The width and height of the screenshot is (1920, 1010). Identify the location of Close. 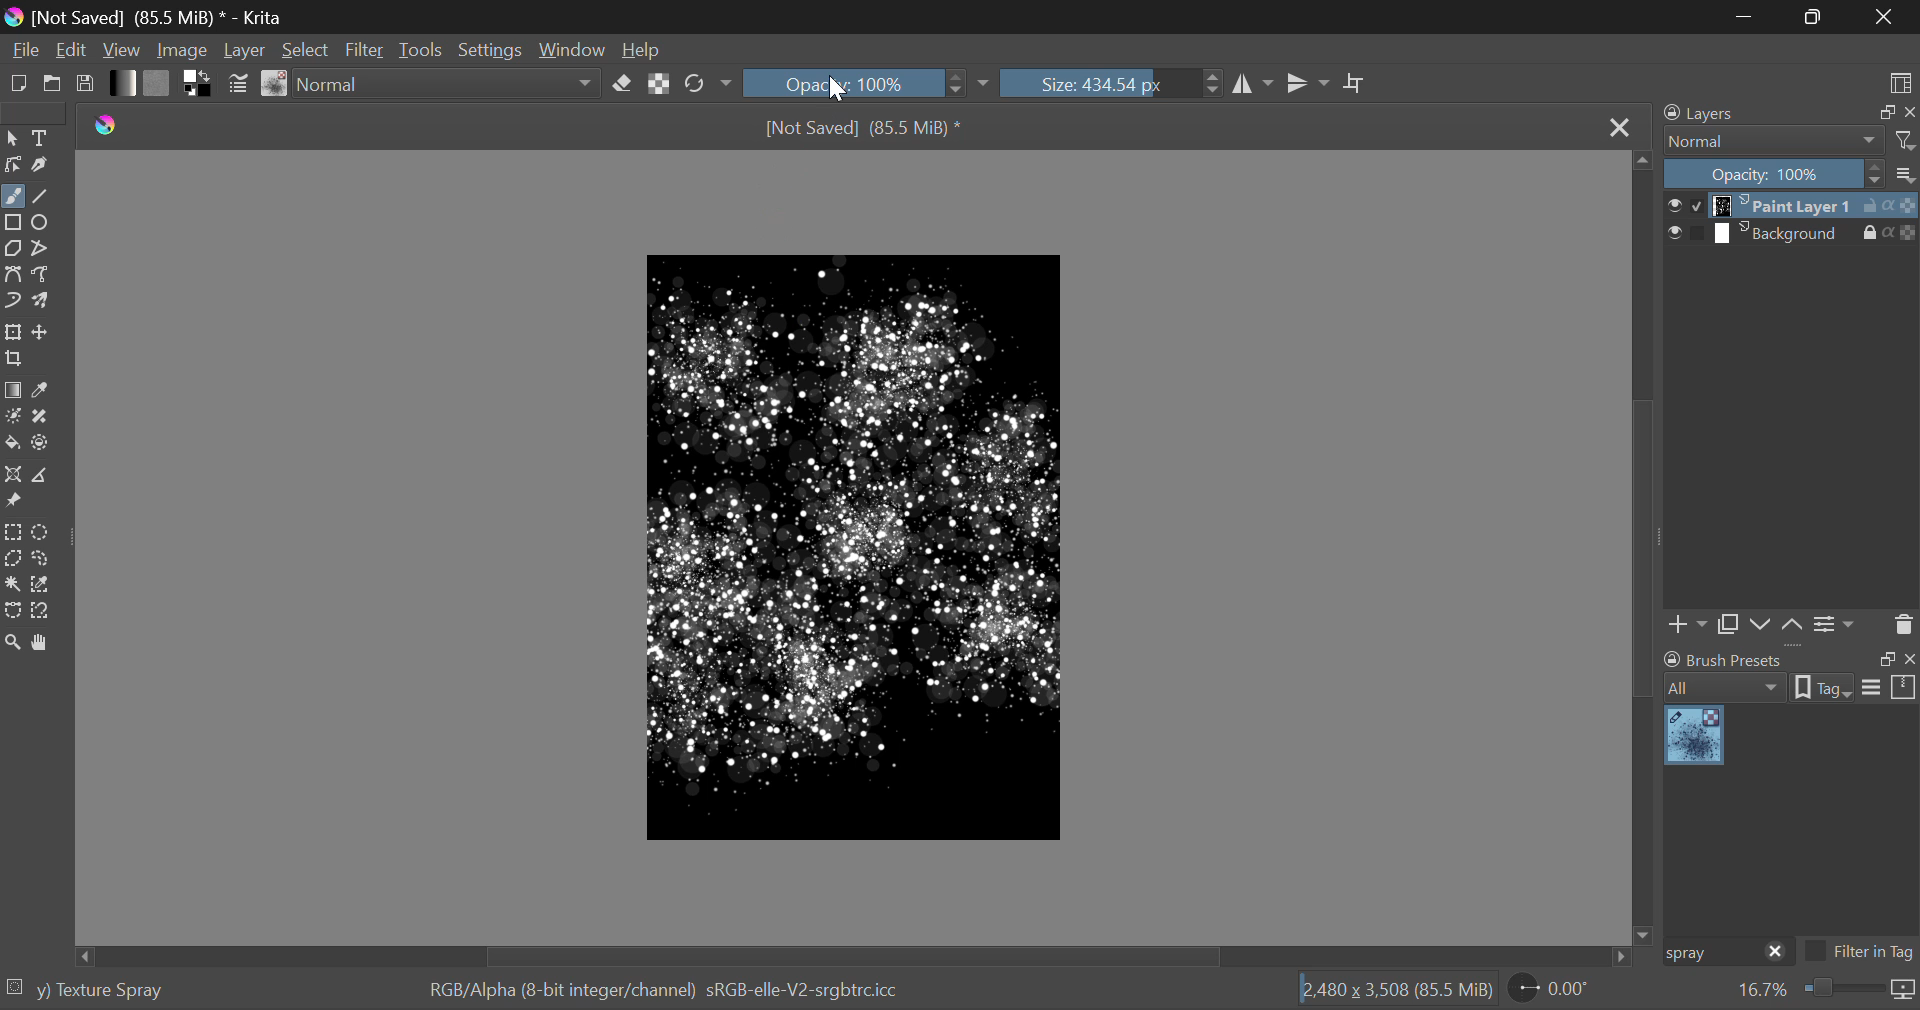
(1619, 129).